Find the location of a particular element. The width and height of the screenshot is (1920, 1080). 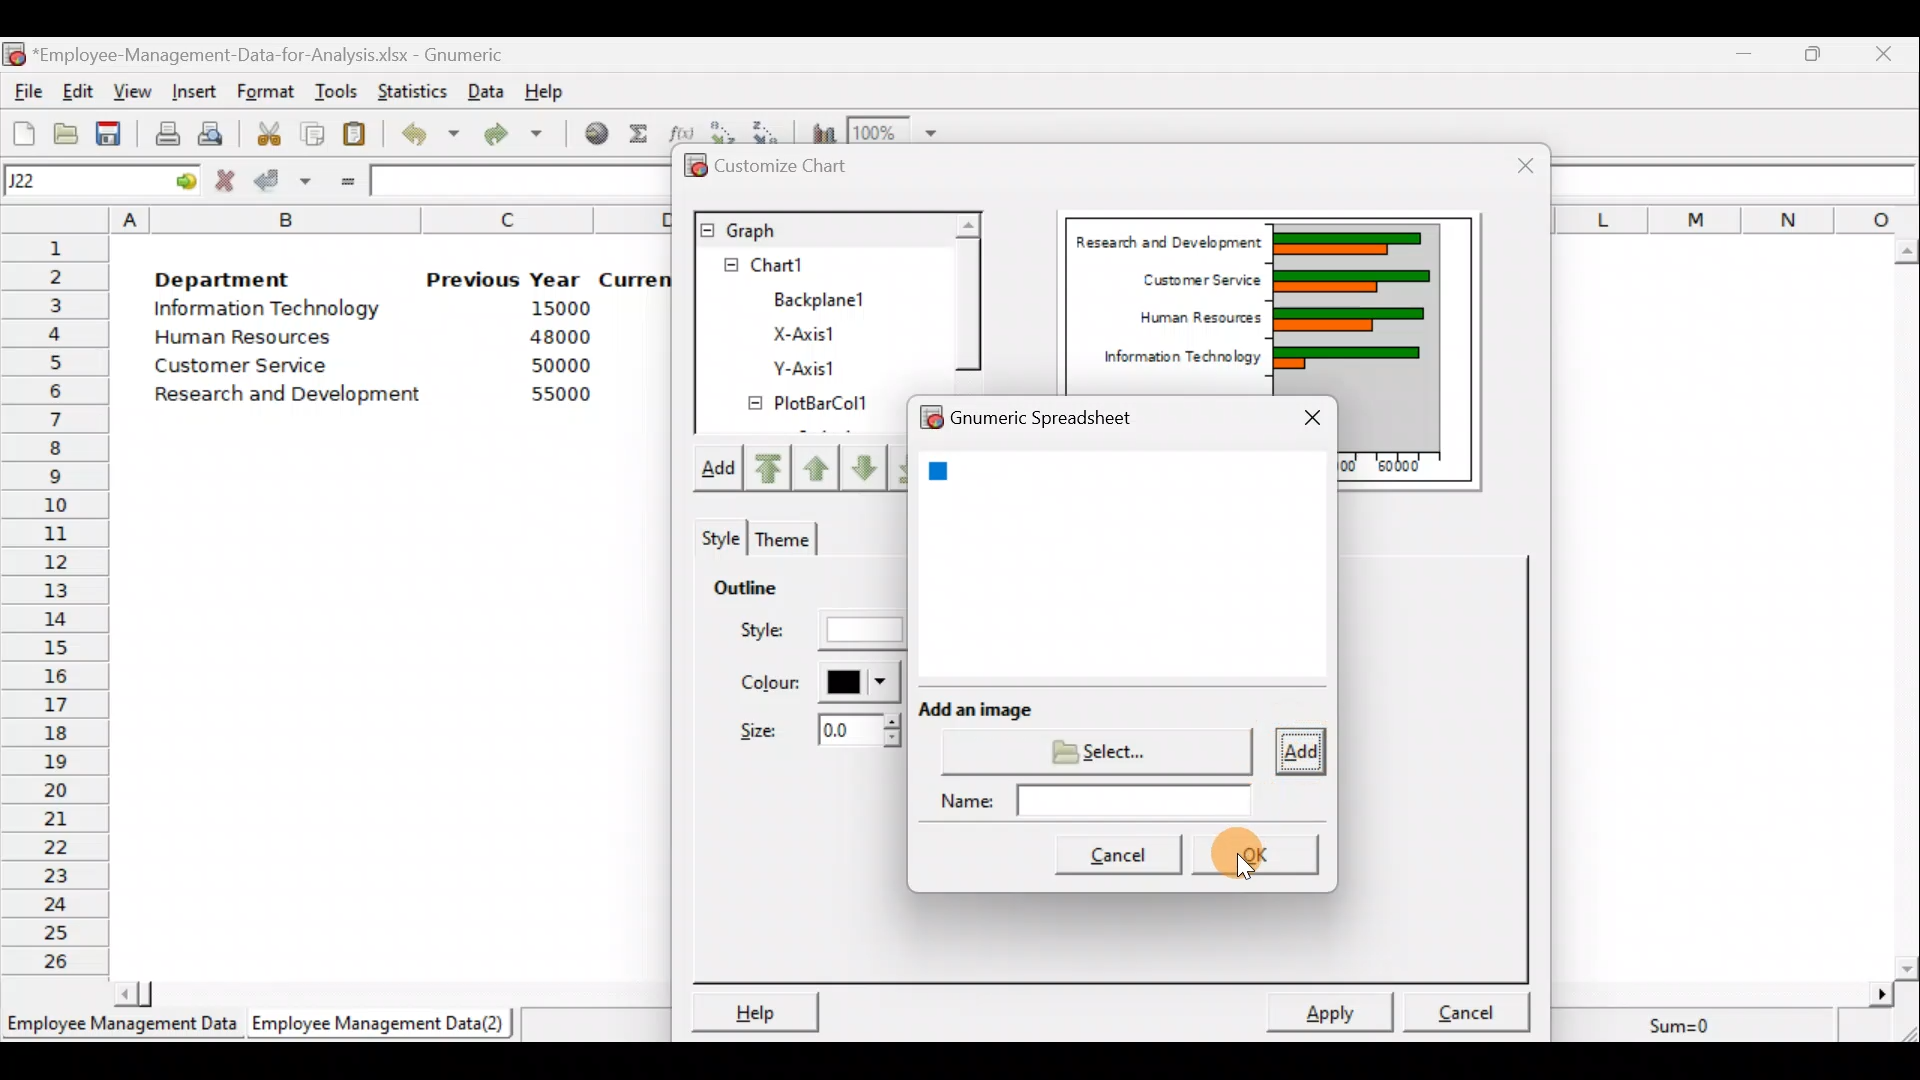

Style is located at coordinates (718, 536).